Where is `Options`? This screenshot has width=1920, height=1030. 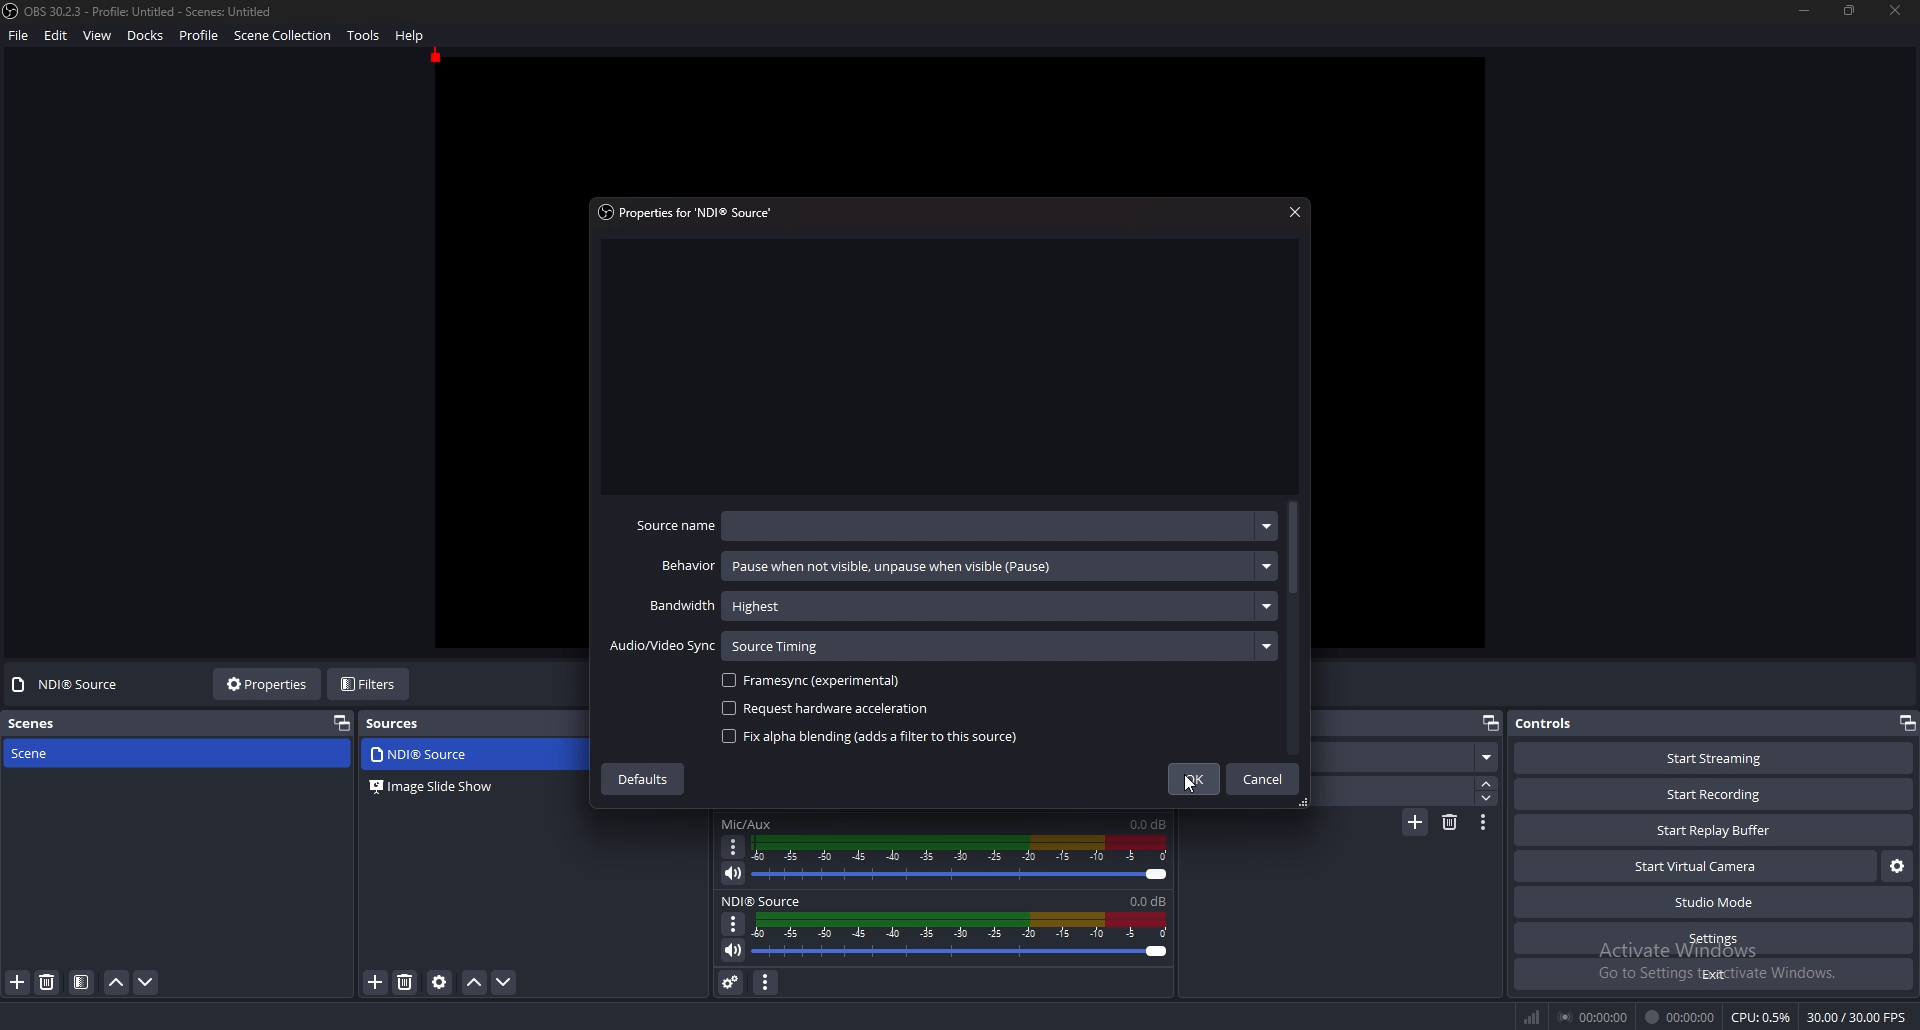
Options is located at coordinates (731, 925).